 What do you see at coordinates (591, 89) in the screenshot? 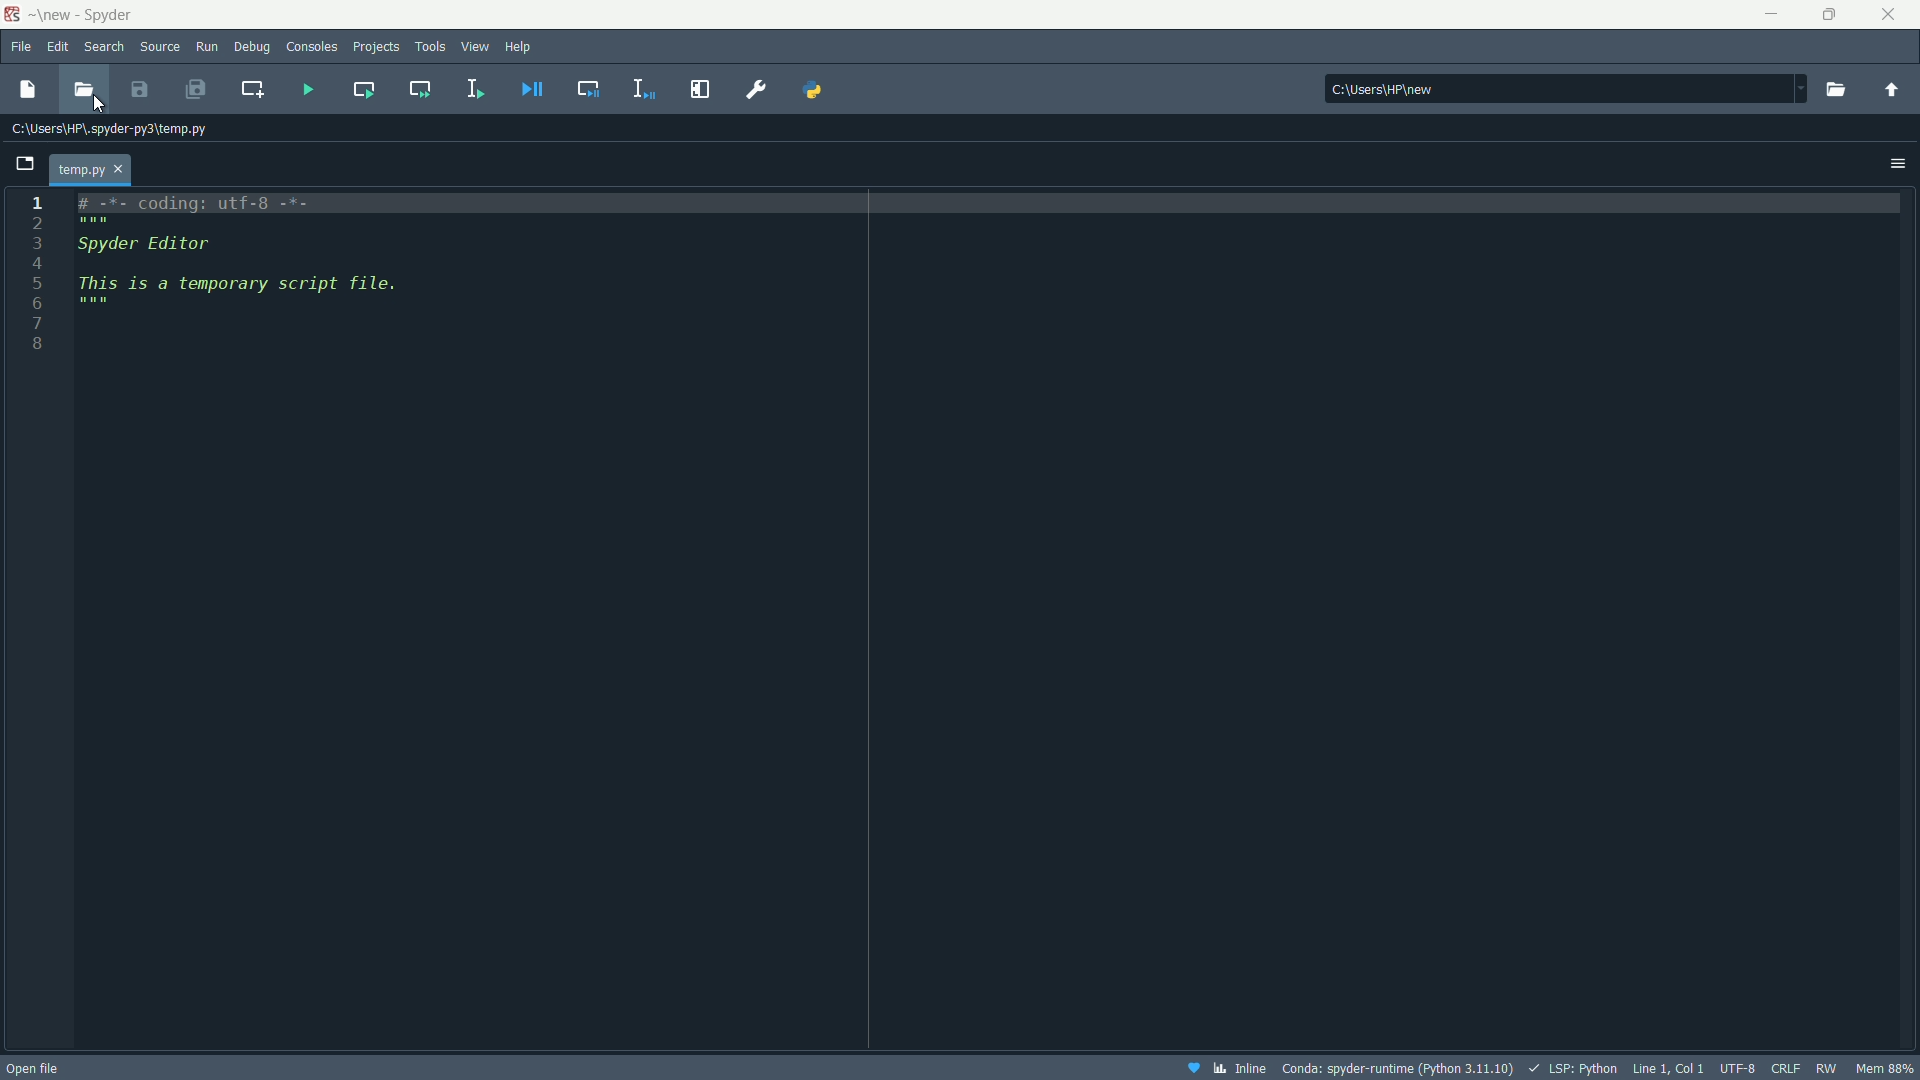
I see `Debug current cell and go to the next one` at bounding box center [591, 89].